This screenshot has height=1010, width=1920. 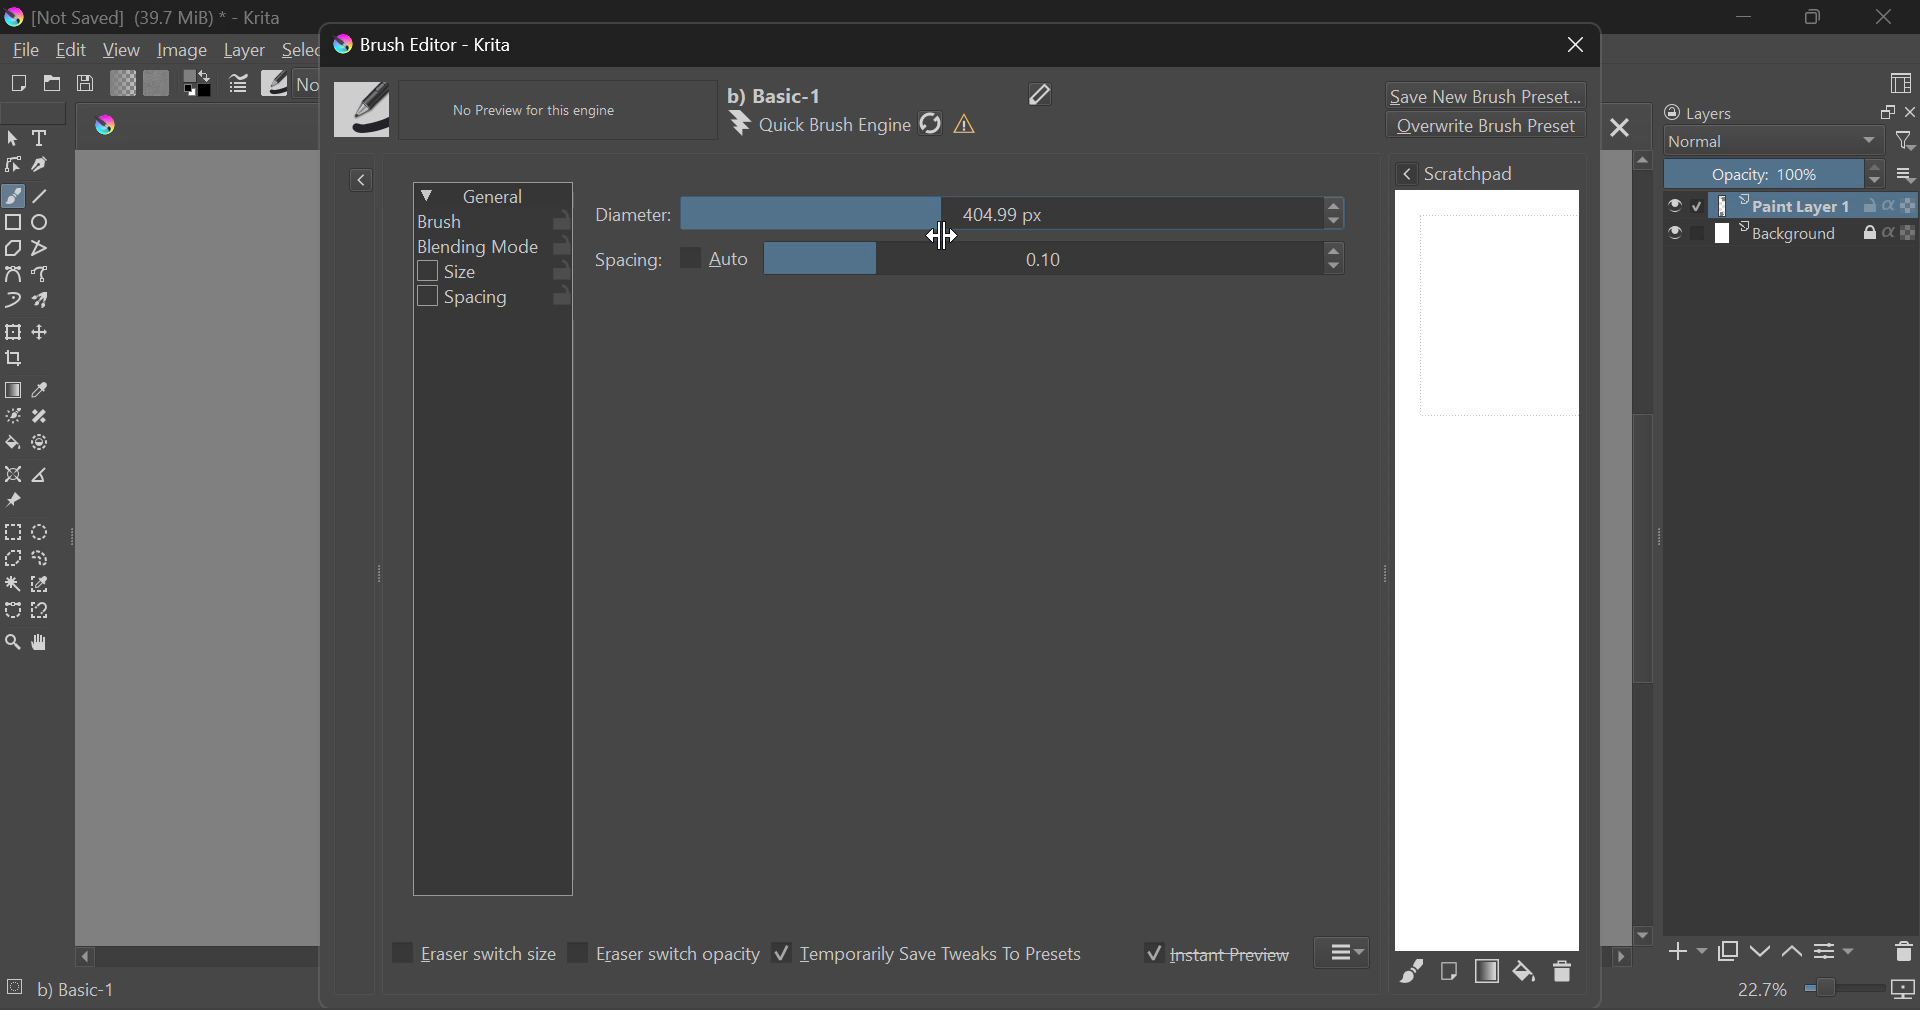 What do you see at coordinates (1523, 973) in the screenshot?
I see `Fill area with background color` at bounding box center [1523, 973].